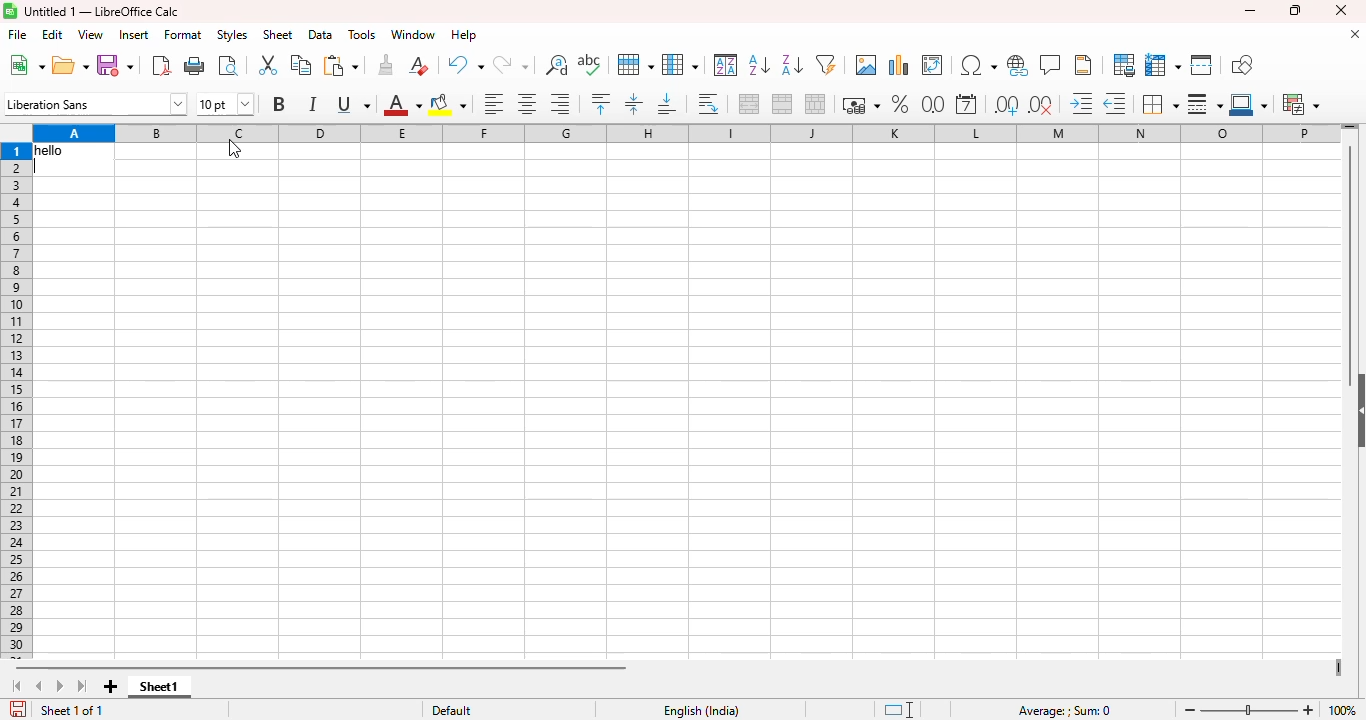 The width and height of the screenshot is (1366, 720). Describe the element at coordinates (557, 65) in the screenshot. I see `find and replace` at that location.